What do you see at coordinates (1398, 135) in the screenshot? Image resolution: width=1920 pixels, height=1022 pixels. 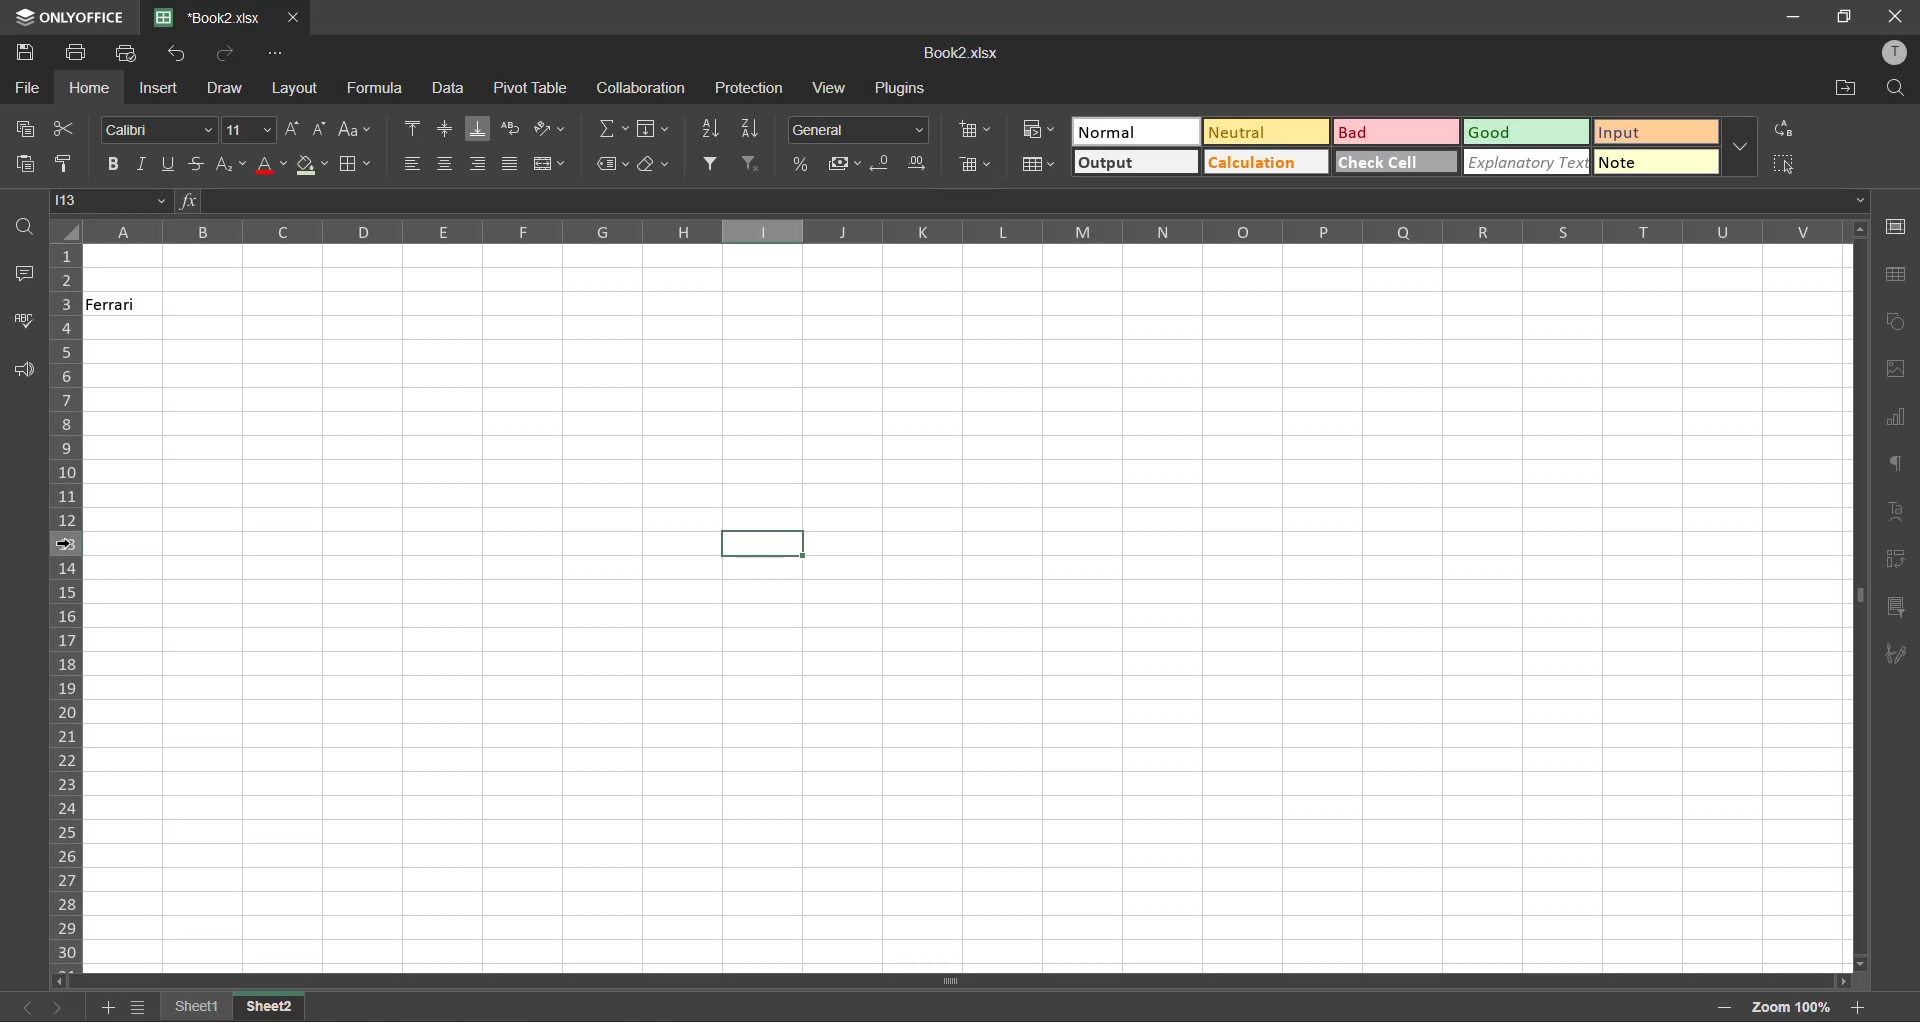 I see `bad` at bounding box center [1398, 135].